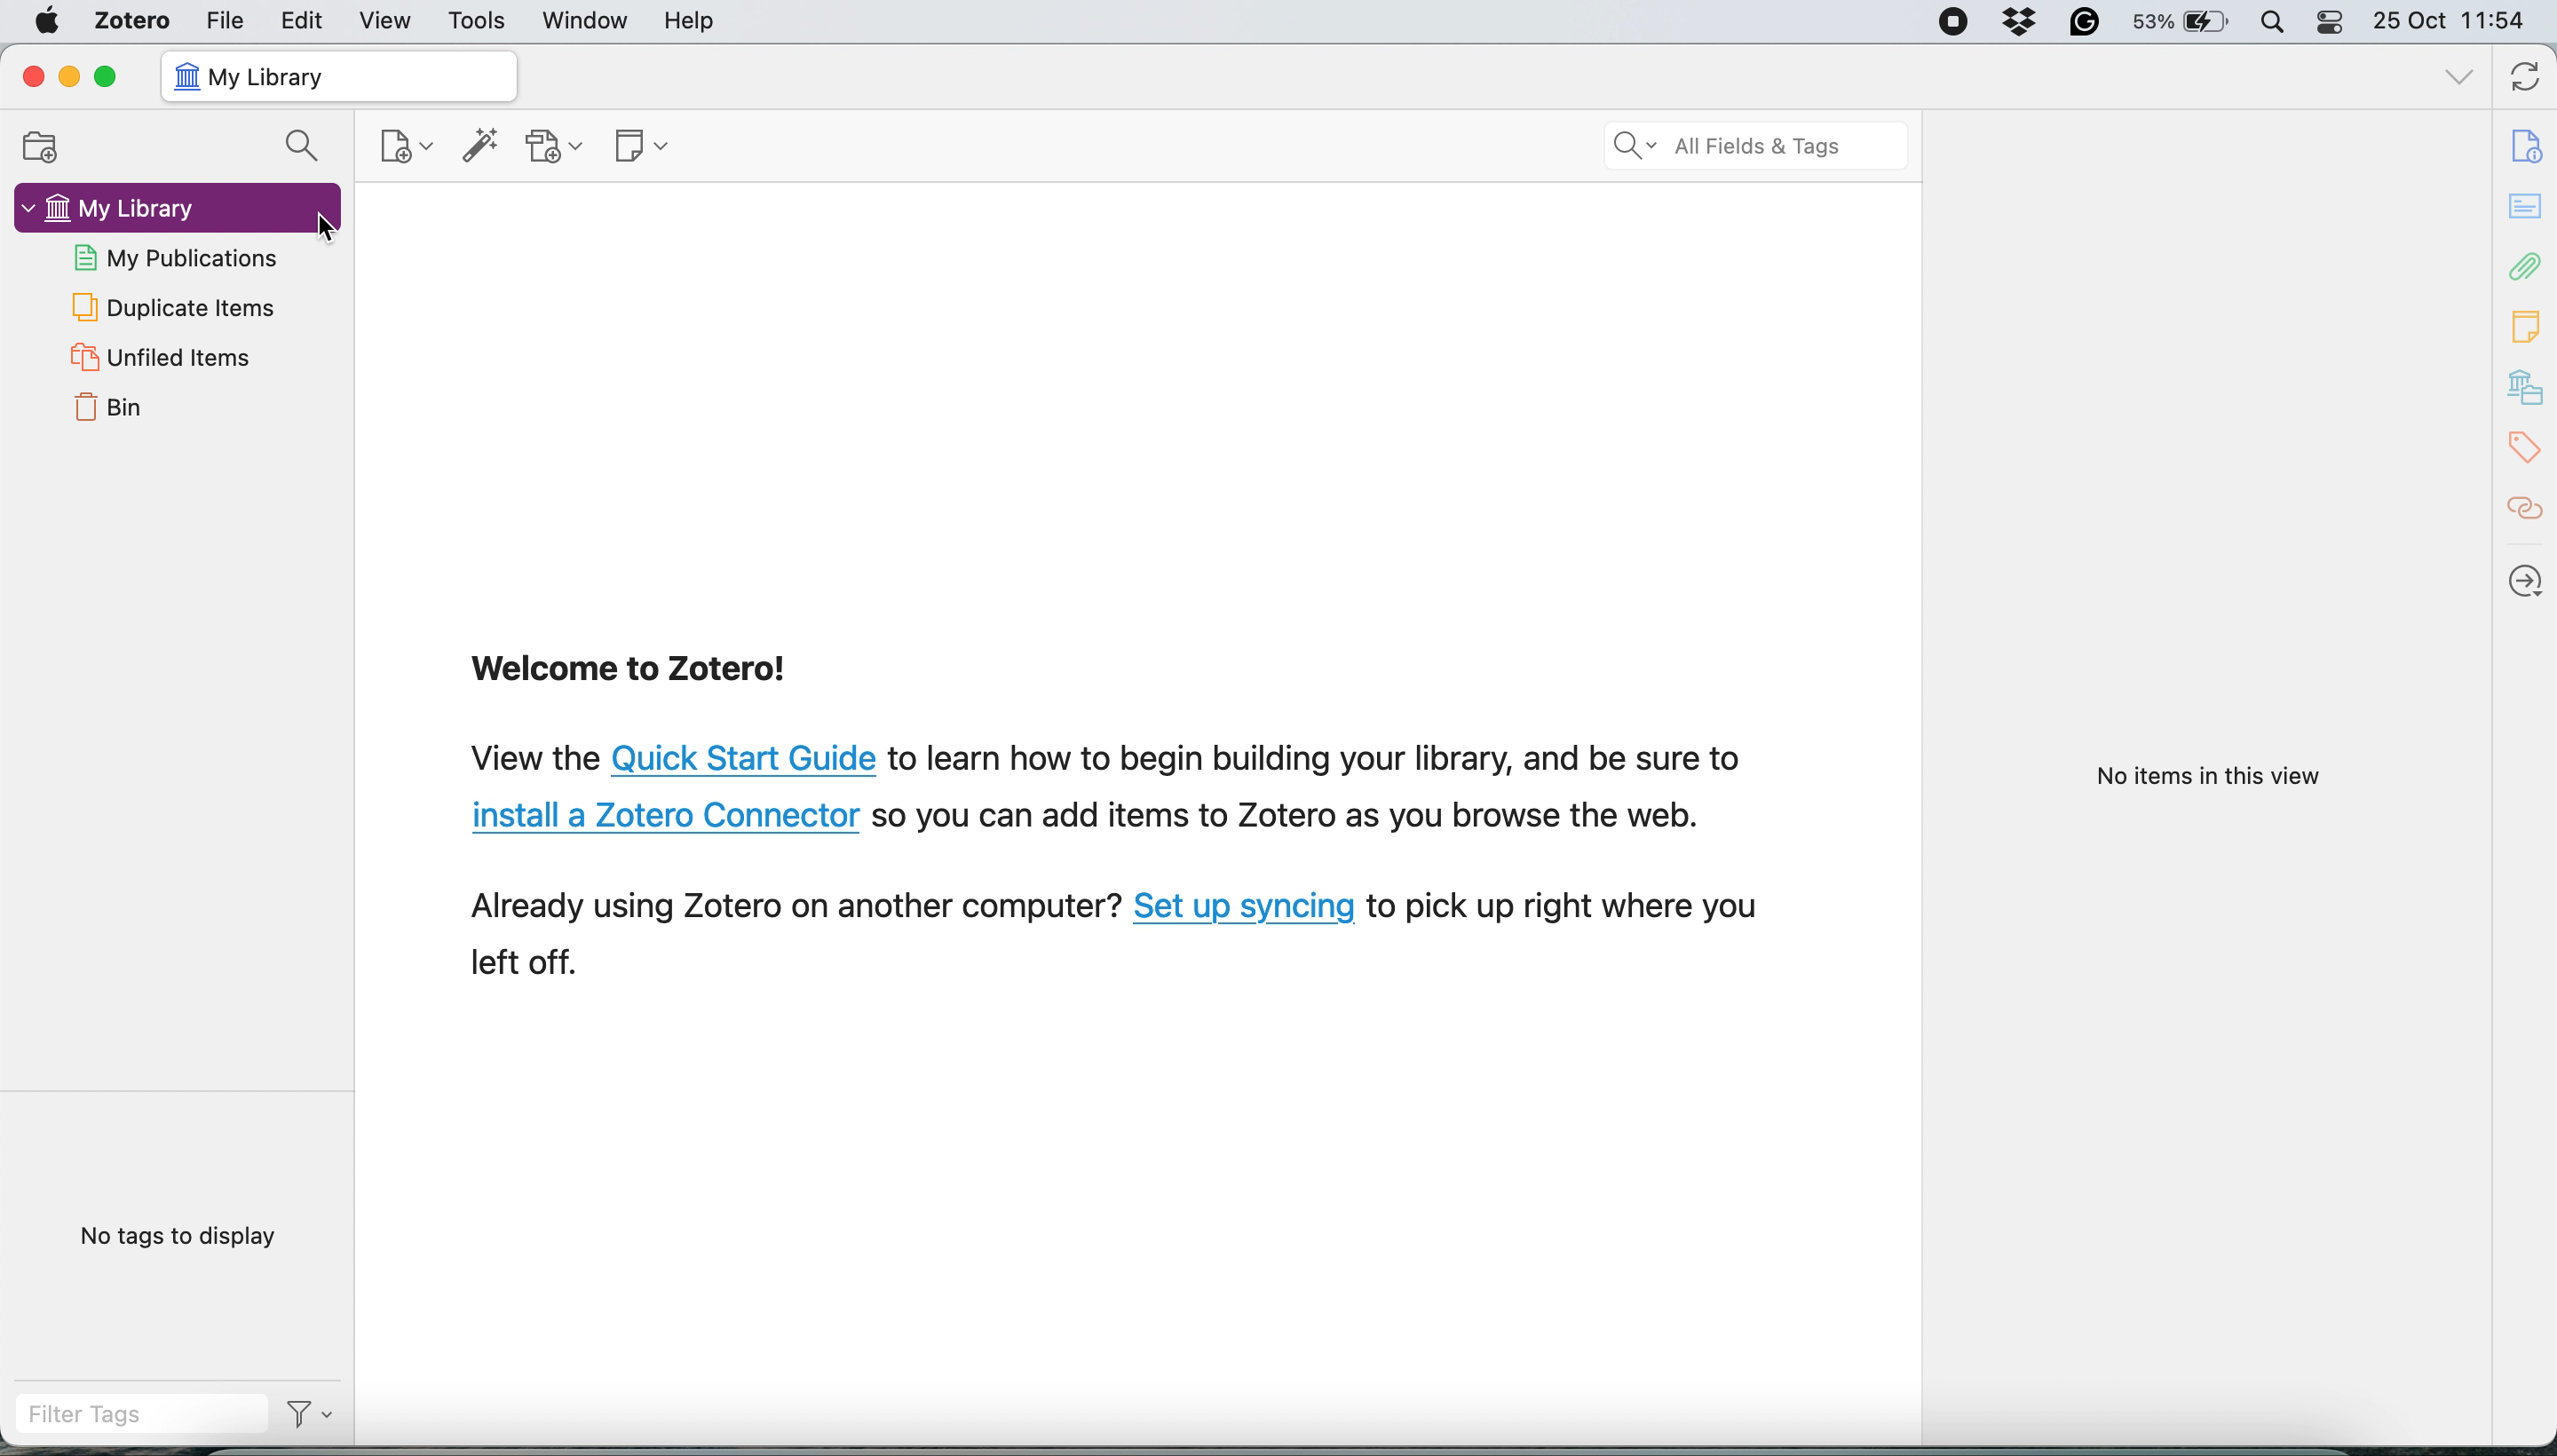 This screenshot has height=1456, width=2557. Describe the element at coordinates (331, 228) in the screenshot. I see `cursor` at that location.